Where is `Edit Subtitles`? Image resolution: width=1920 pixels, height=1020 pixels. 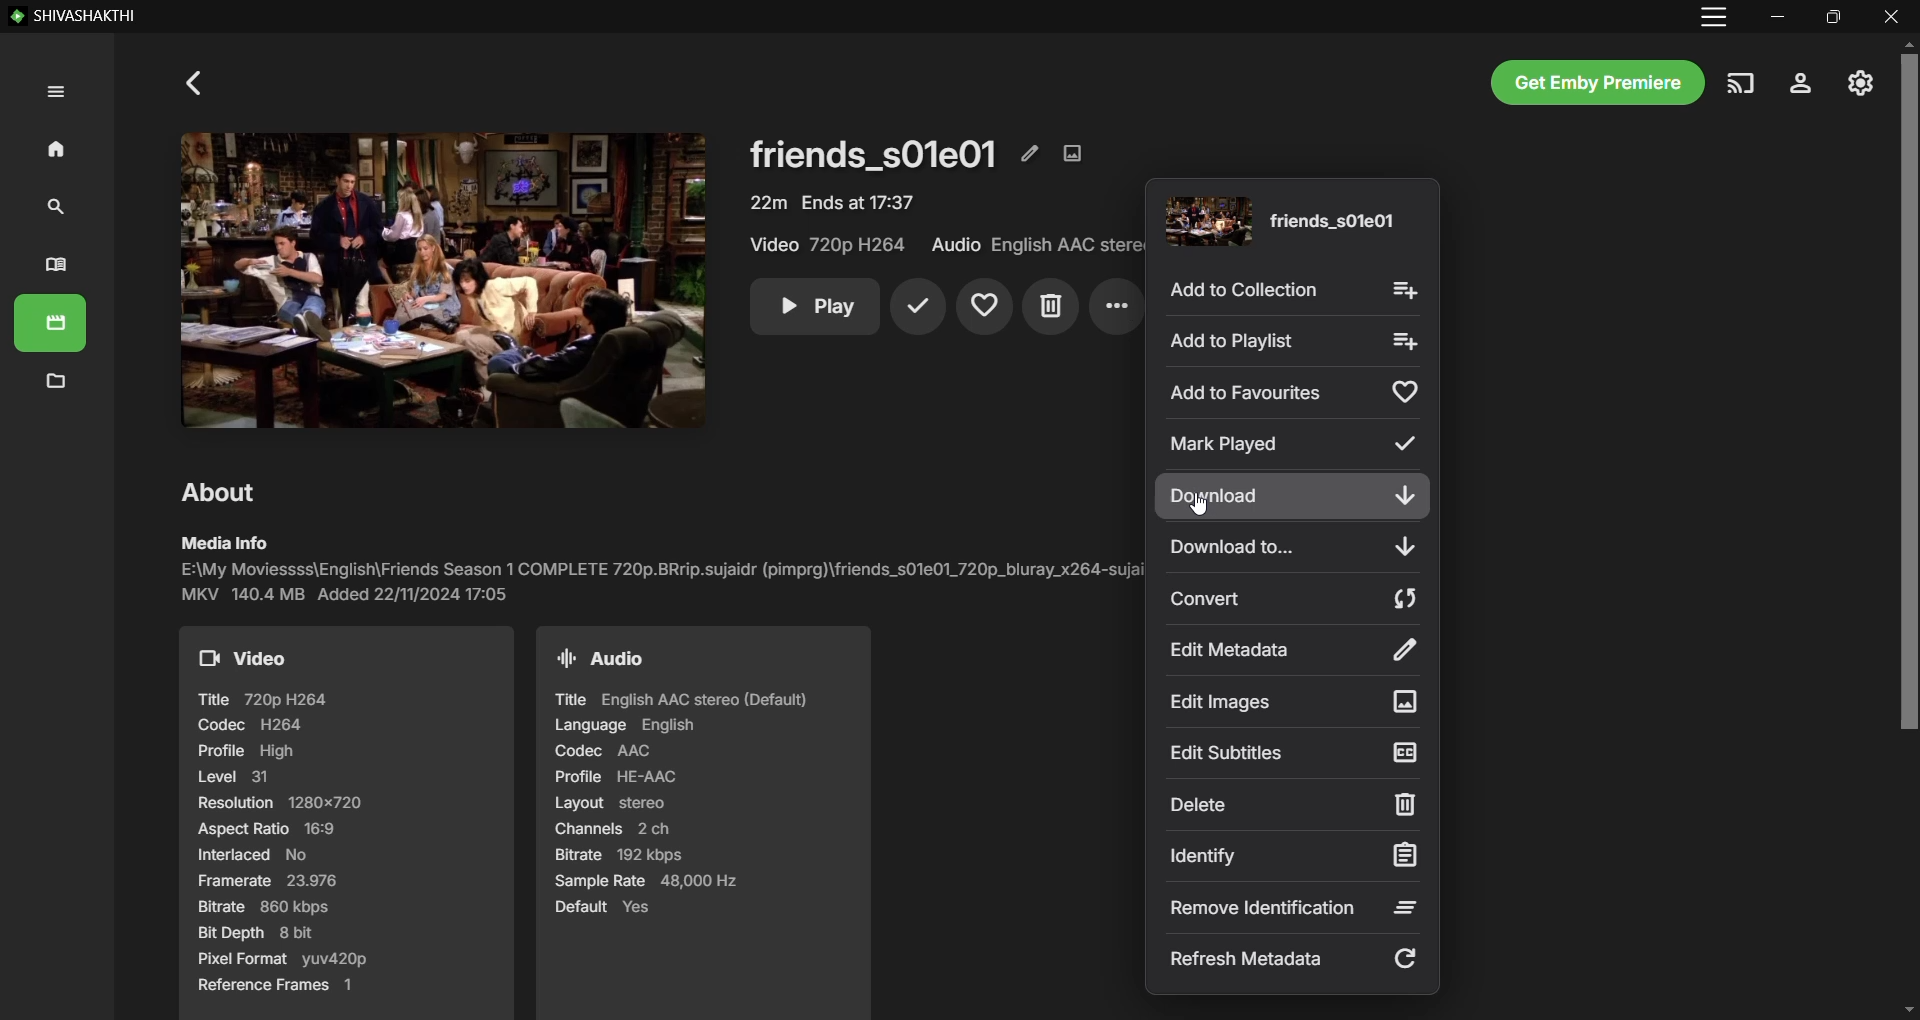
Edit Subtitles is located at coordinates (1295, 753).